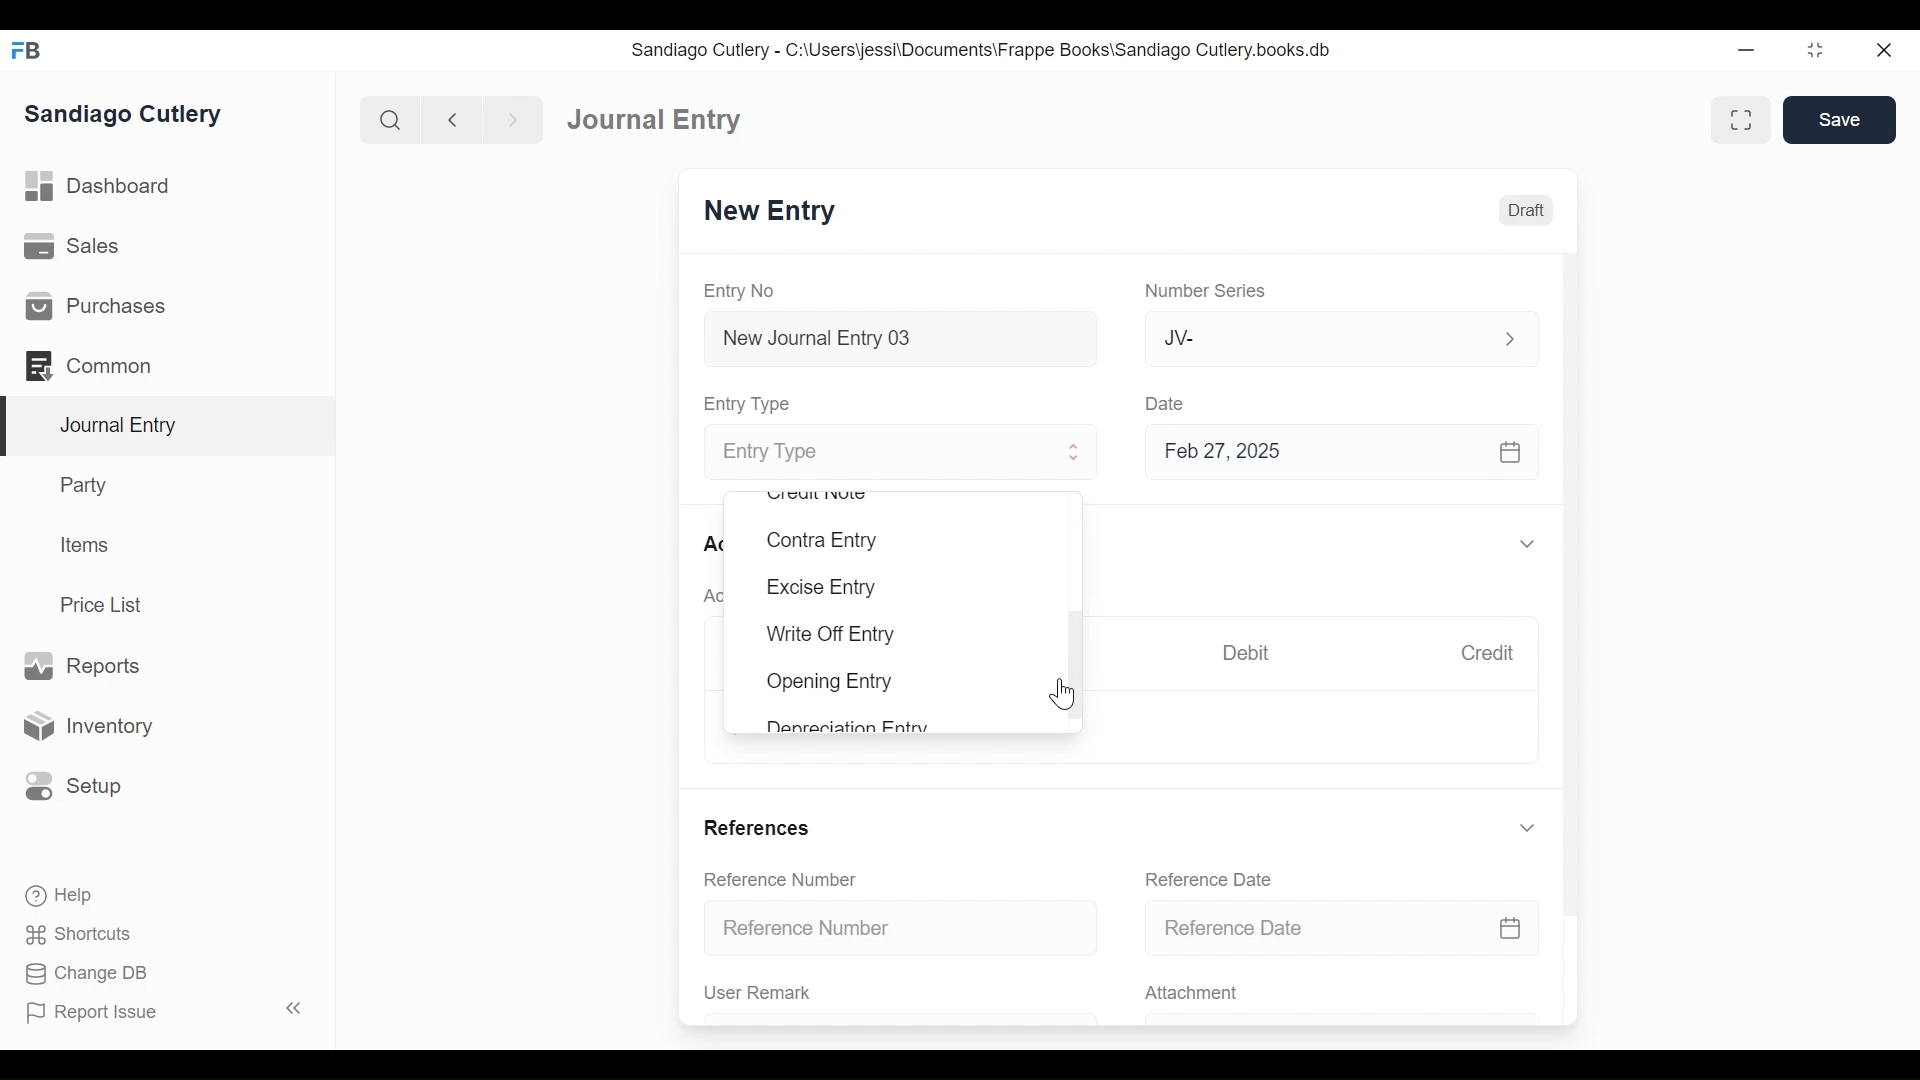 The width and height of the screenshot is (1920, 1080). What do you see at coordinates (1749, 49) in the screenshot?
I see `Minimize` at bounding box center [1749, 49].